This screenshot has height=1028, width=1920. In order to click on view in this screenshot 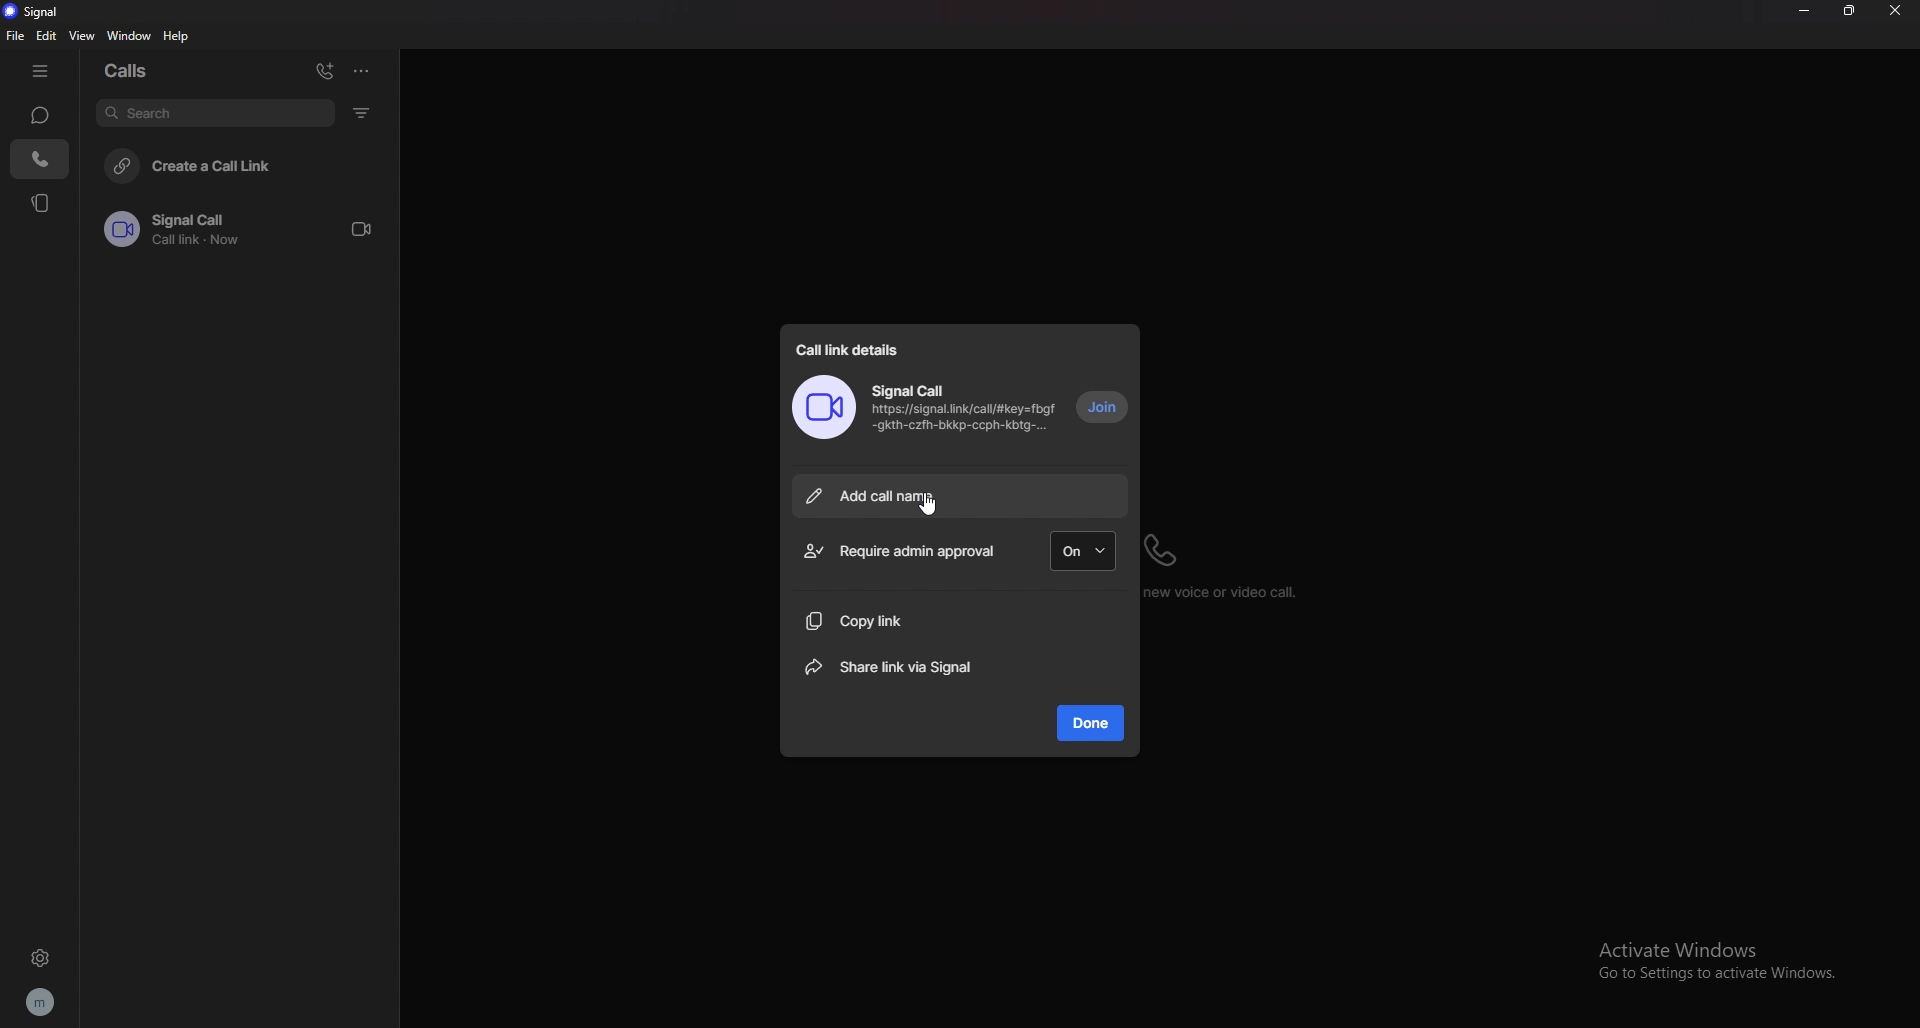, I will do `click(83, 35)`.